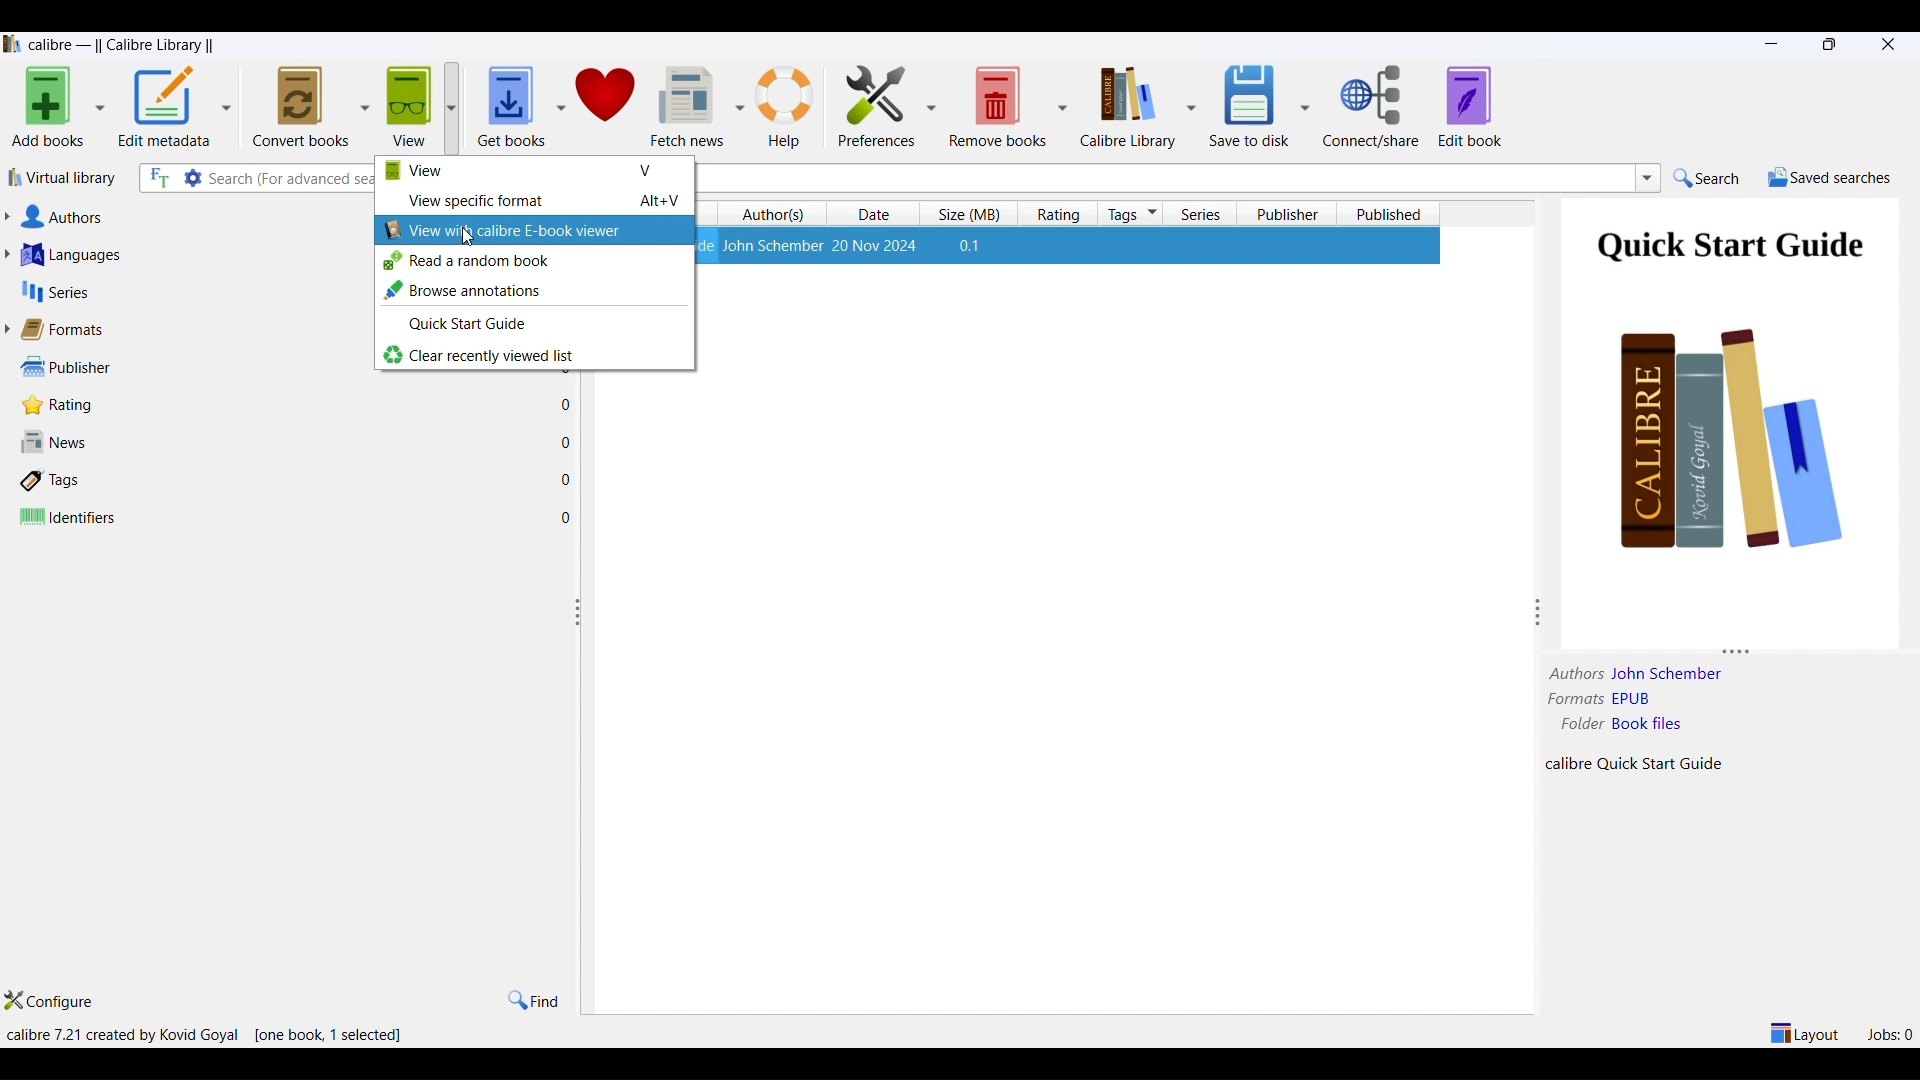  Describe the element at coordinates (1388, 212) in the screenshot. I see `published` at that location.